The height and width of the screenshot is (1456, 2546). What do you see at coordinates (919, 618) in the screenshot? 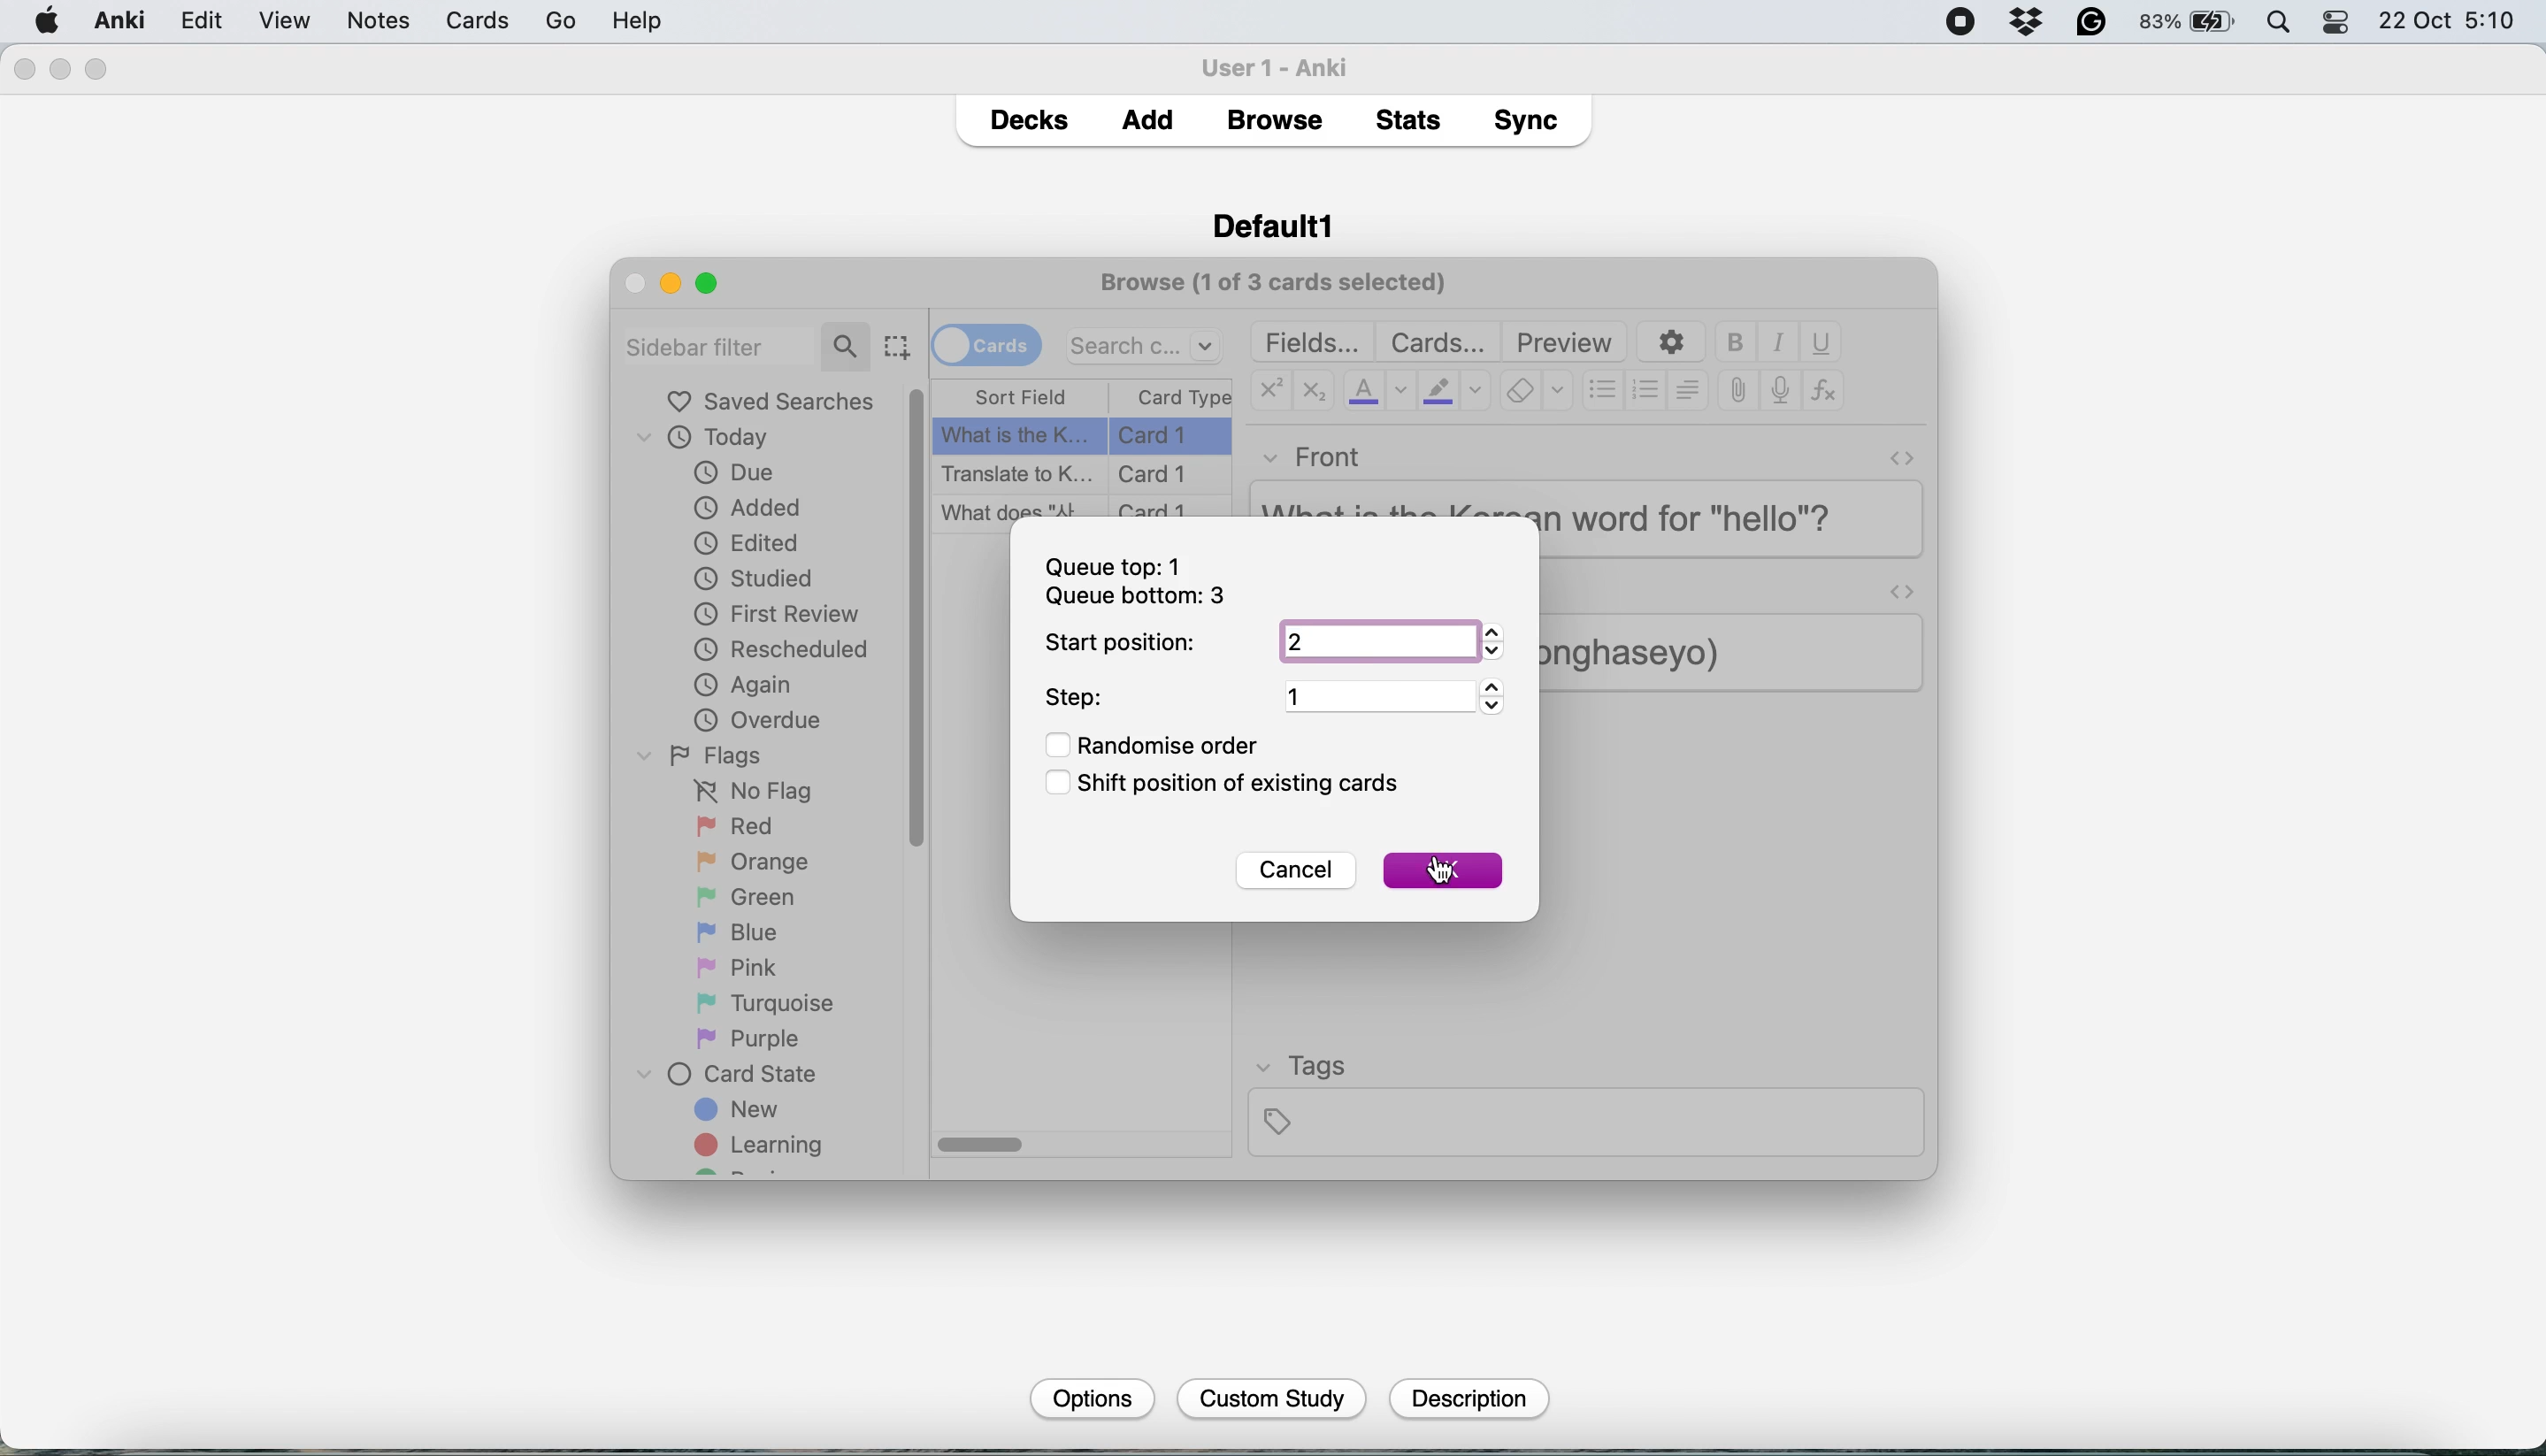
I see `side bar vertical scroll bar` at bounding box center [919, 618].